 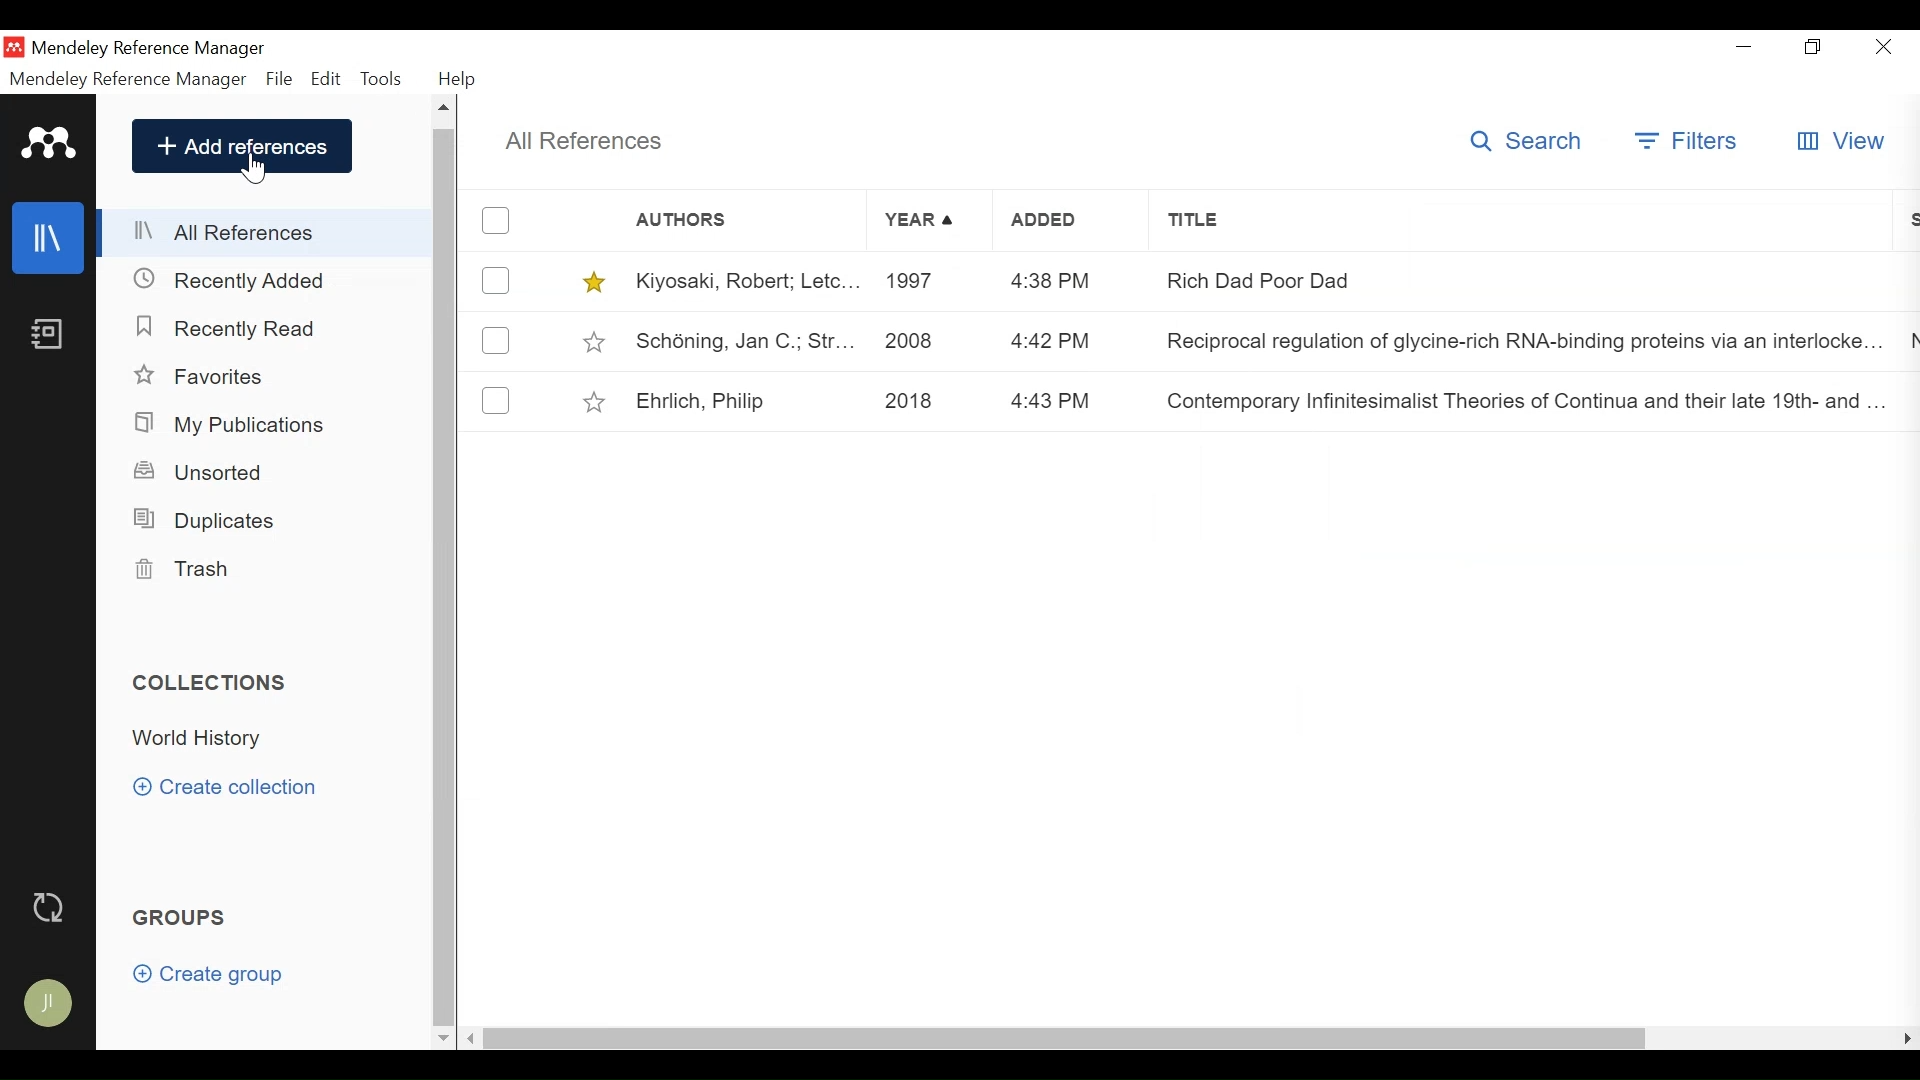 I want to click on Scroll up, so click(x=446, y=109).